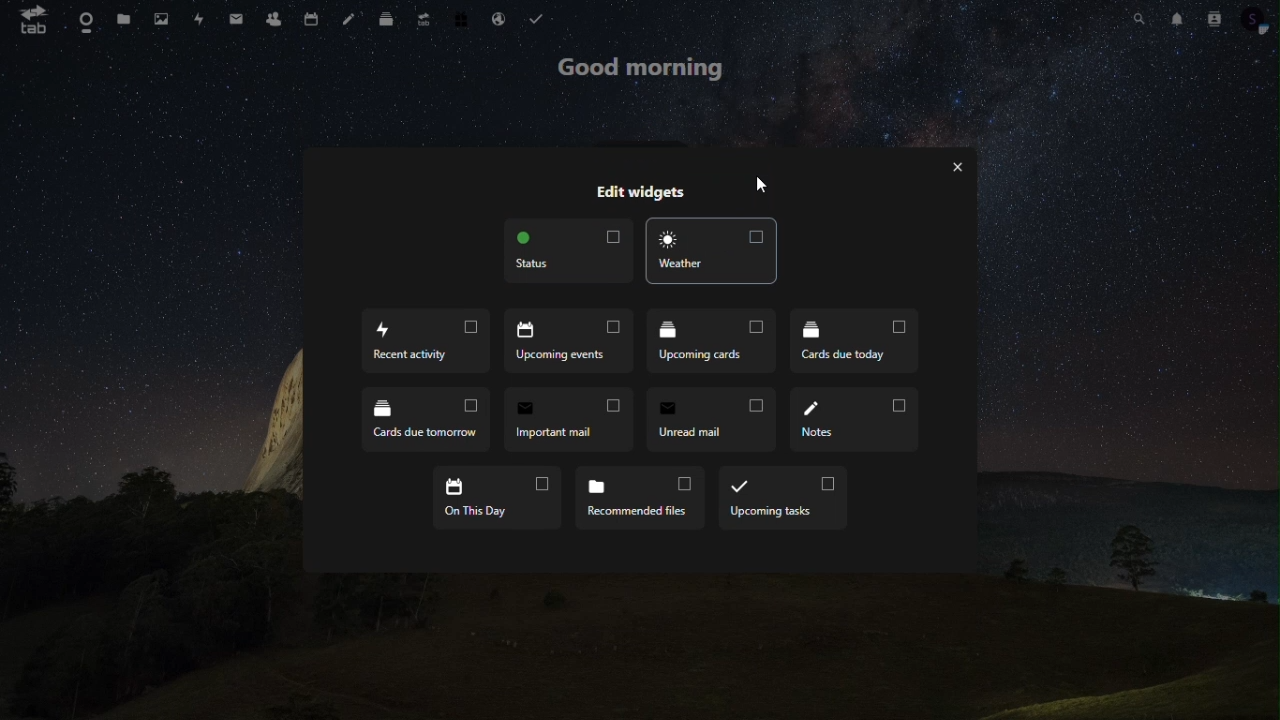 Image resolution: width=1280 pixels, height=720 pixels. What do you see at coordinates (1175, 16) in the screenshot?
I see `notification` at bounding box center [1175, 16].